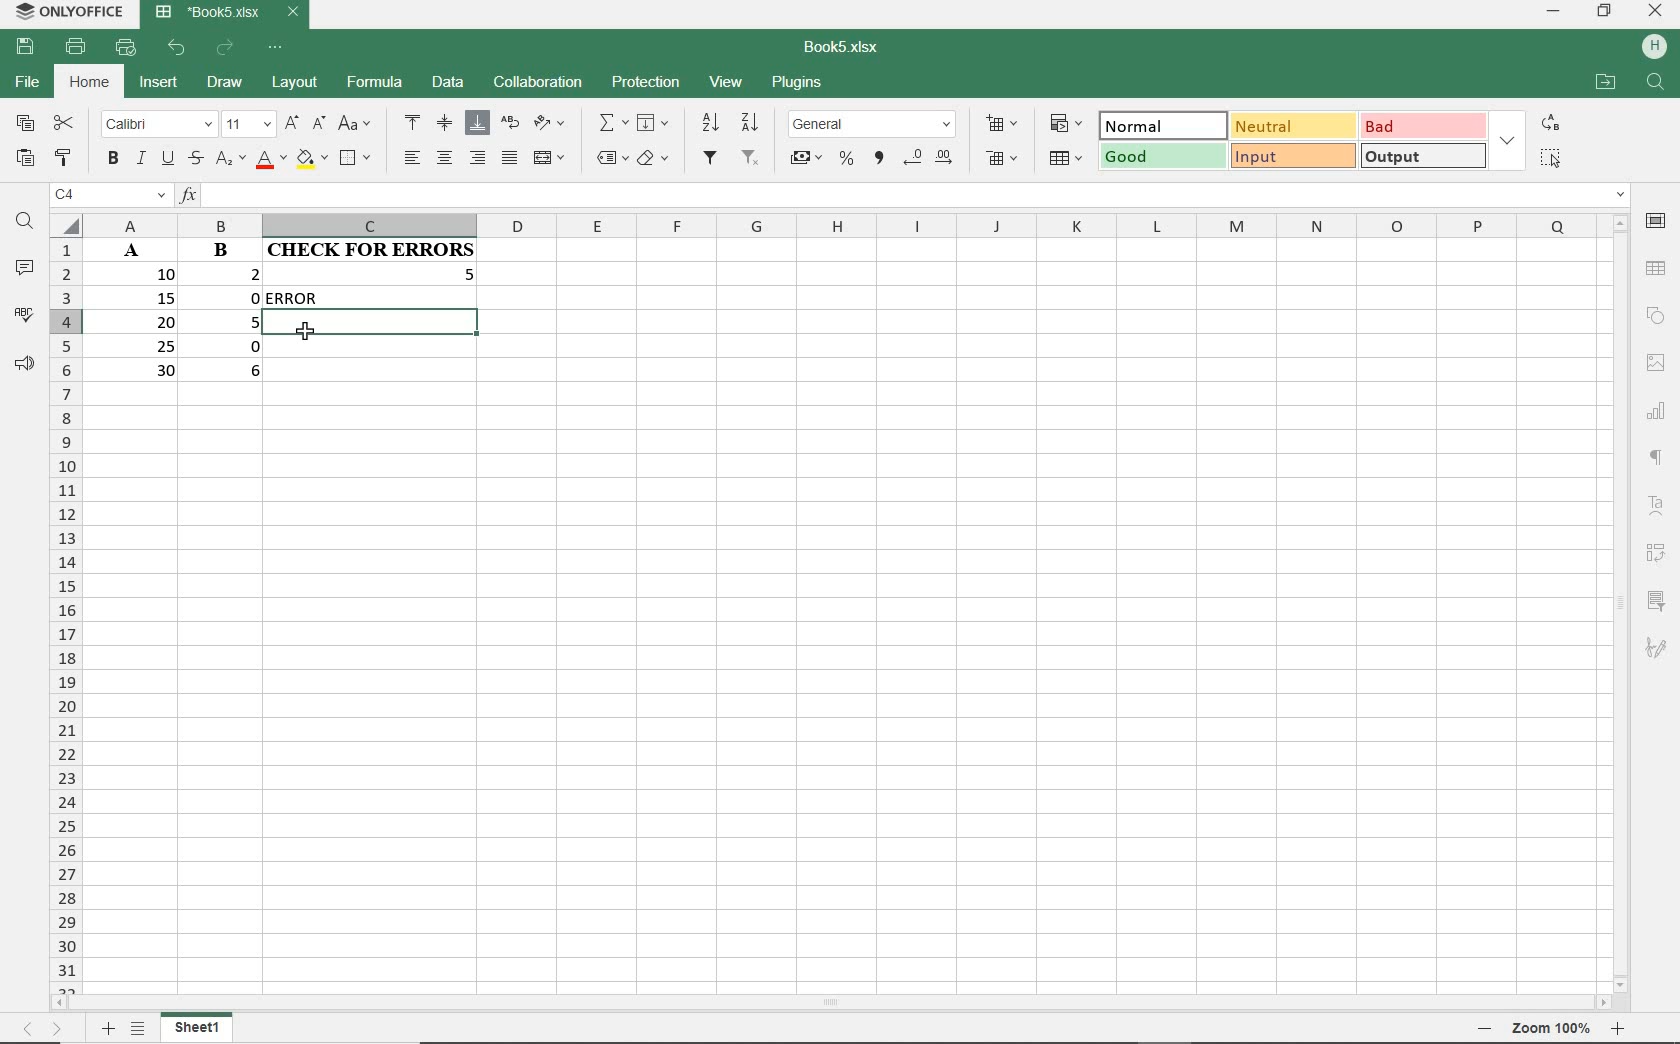  I want to click on , so click(1489, 1029).